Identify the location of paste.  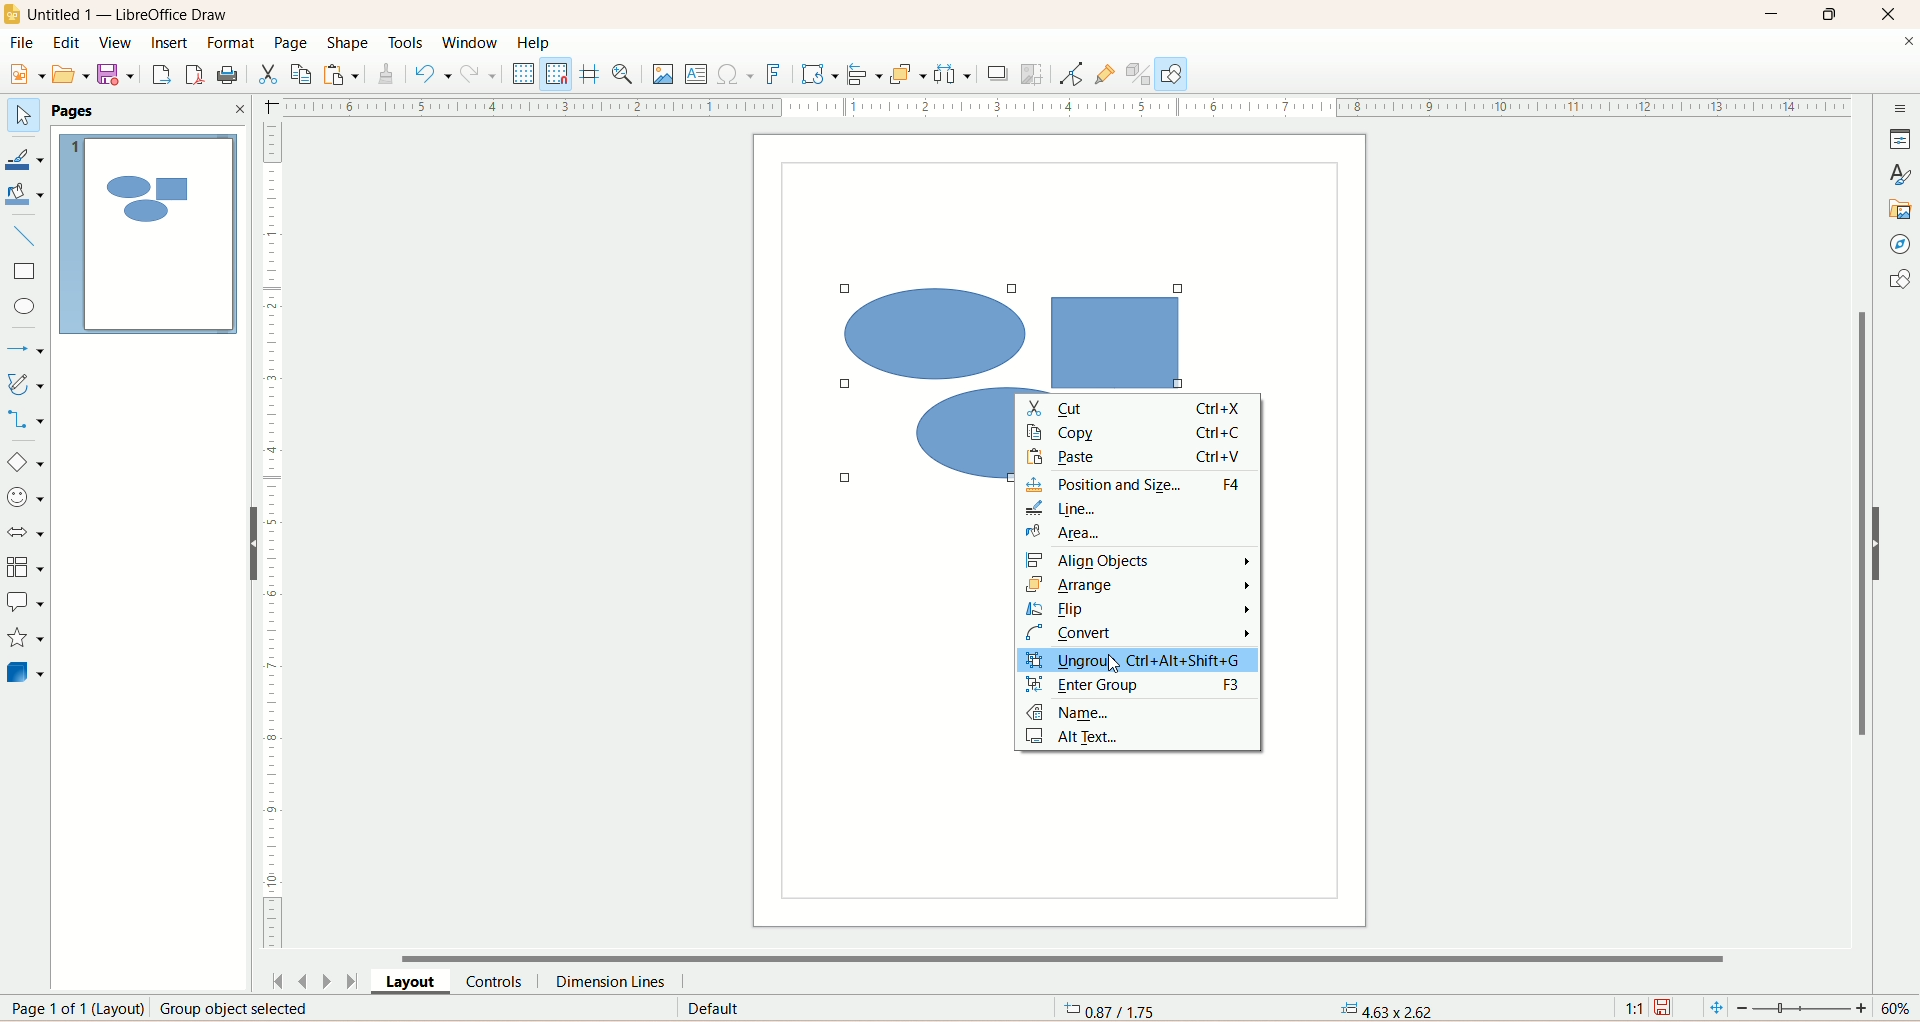
(1141, 458).